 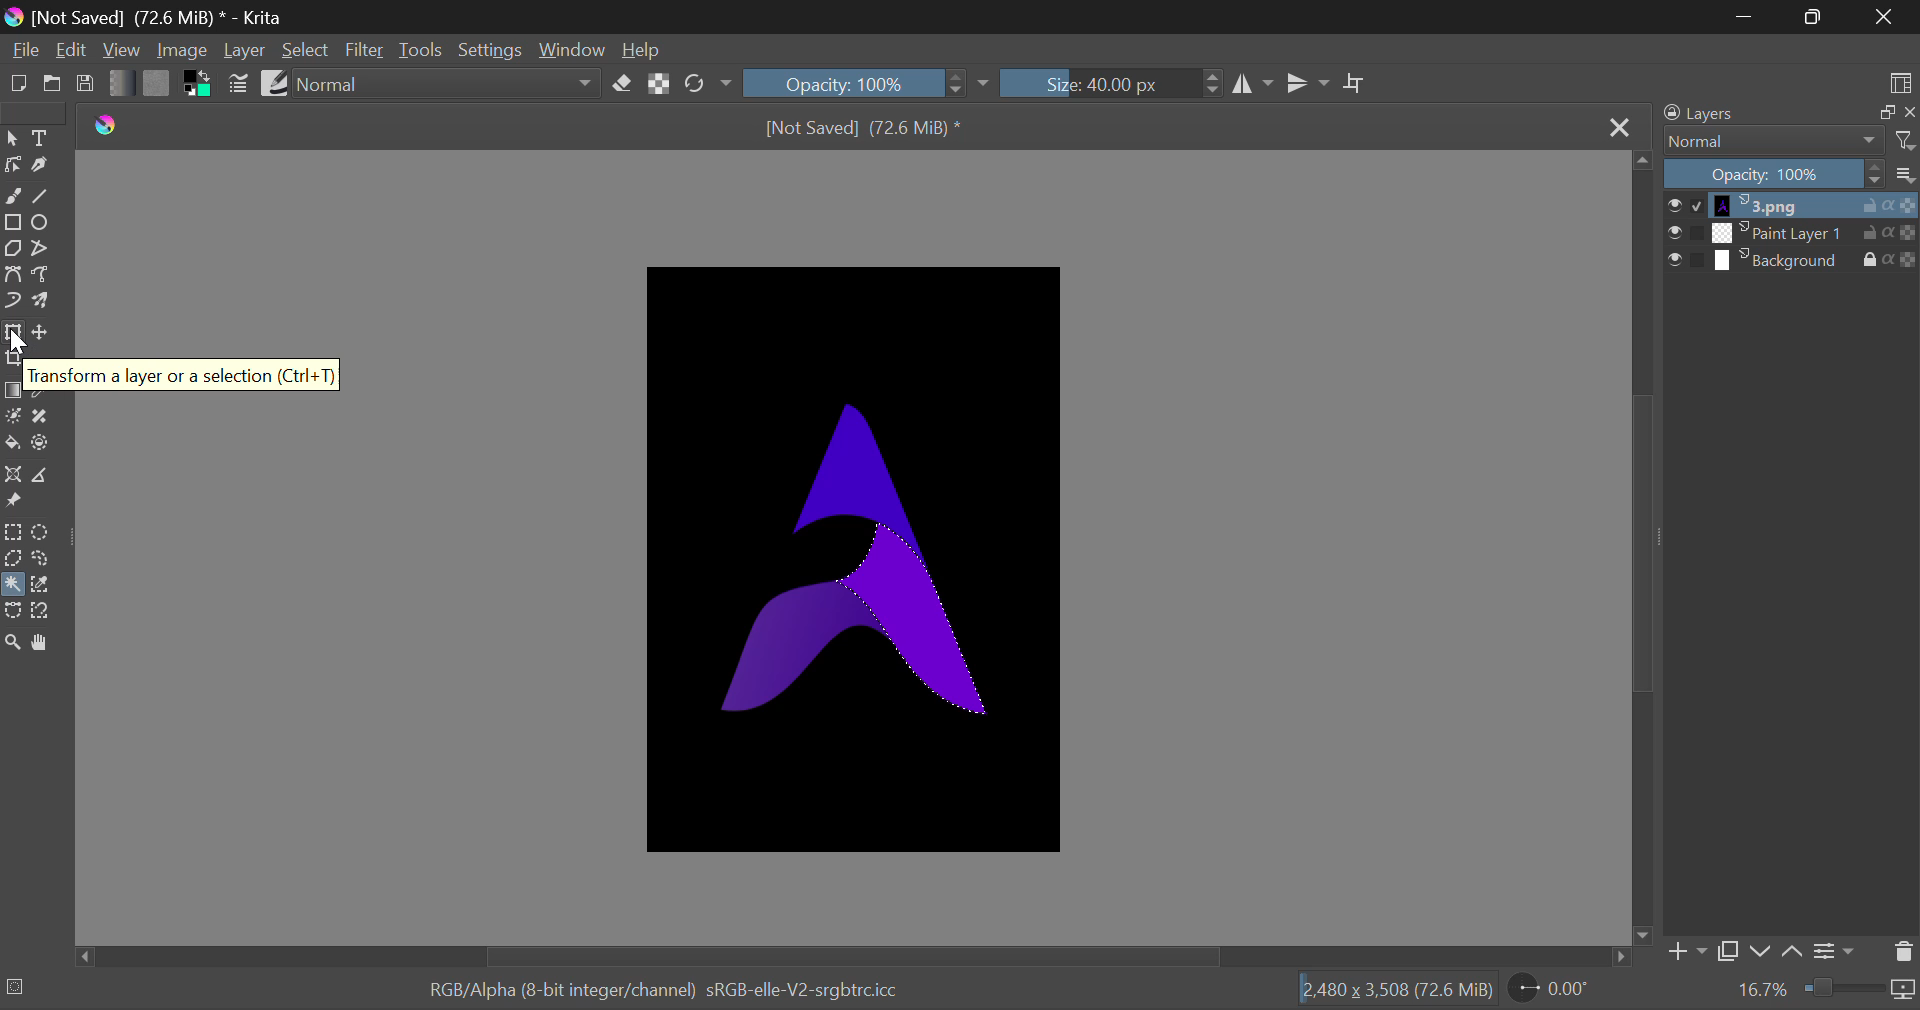 What do you see at coordinates (47, 248) in the screenshot?
I see `Polyline` at bounding box center [47, 248].